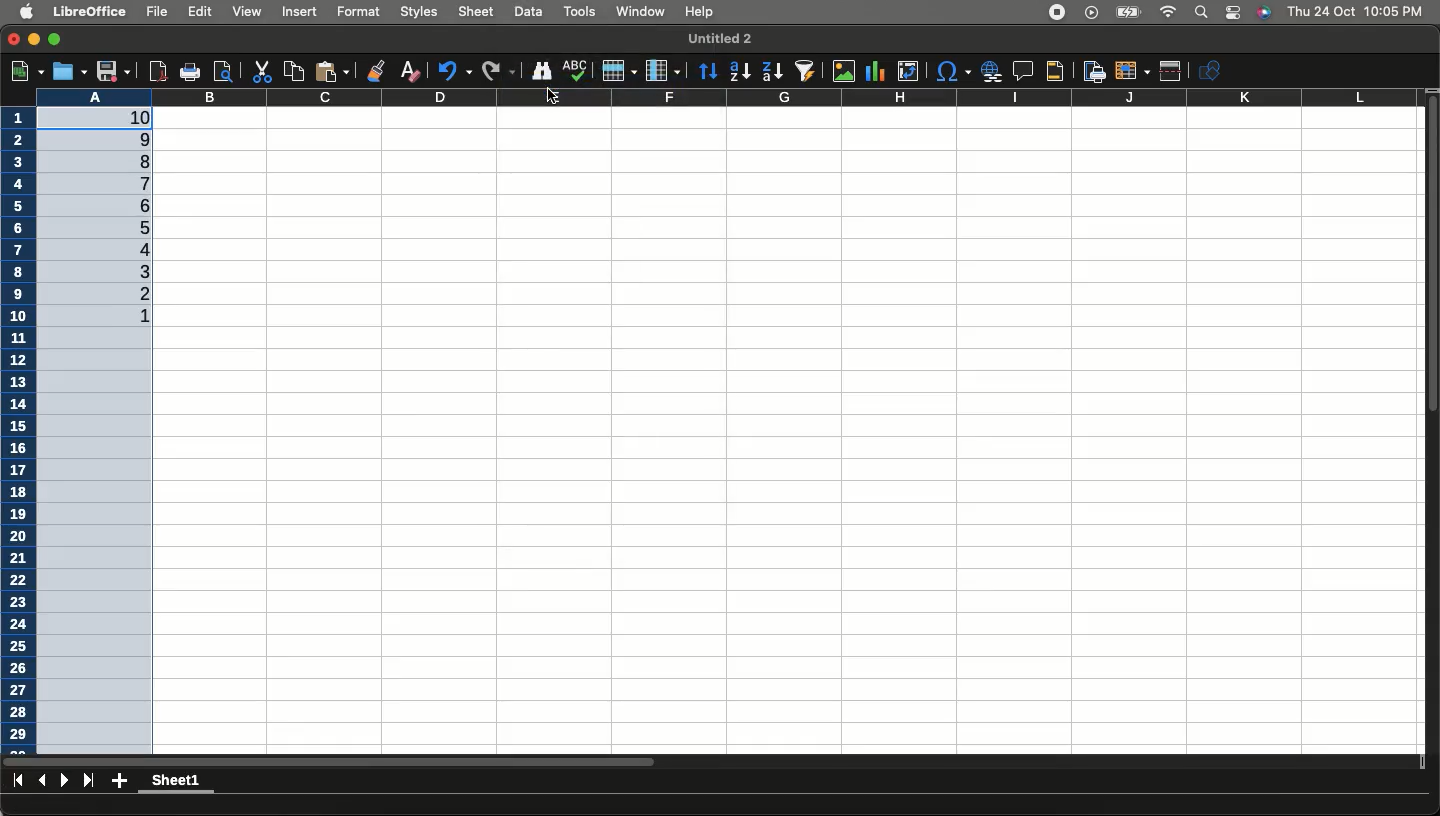 The image size is (1440, 816). Describe the element at coordinates (414, 71) in the screenshot. I see `Clear direct formatting` at that location.